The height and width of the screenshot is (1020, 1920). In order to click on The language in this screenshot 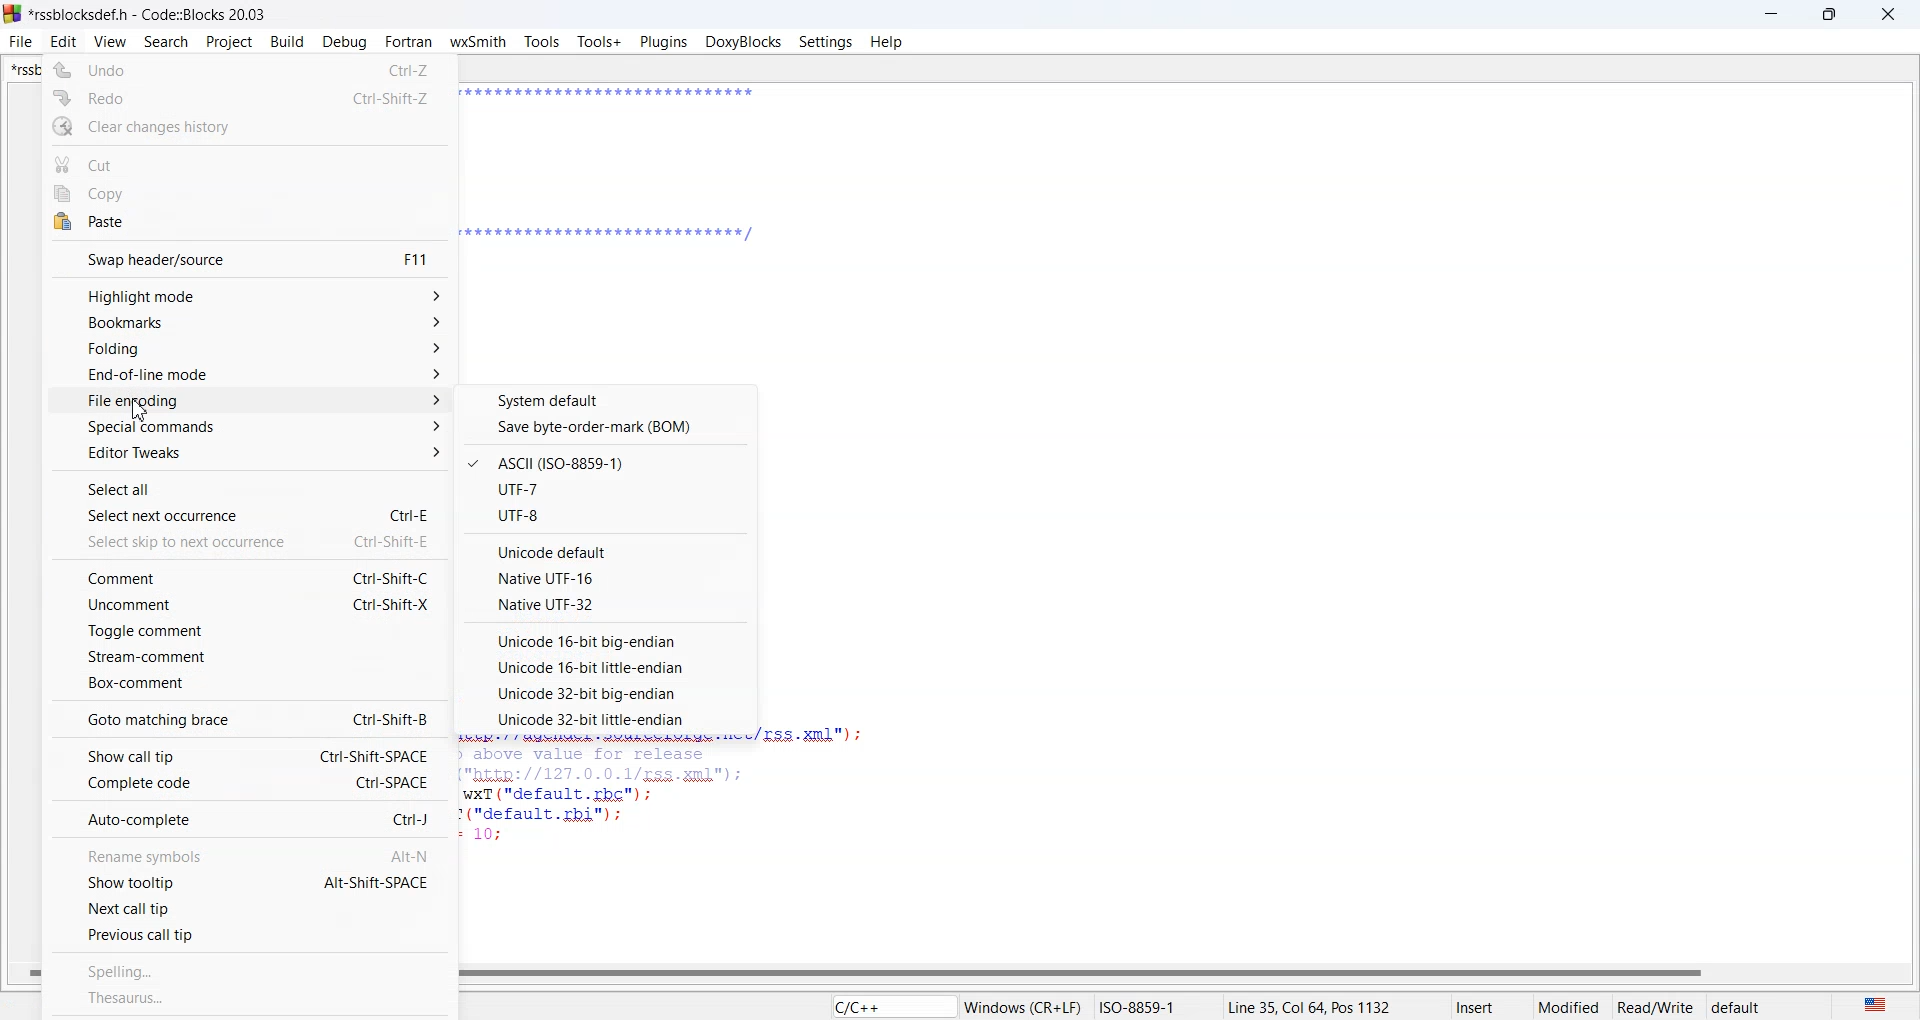, I will do `click(1873, 1003)`.